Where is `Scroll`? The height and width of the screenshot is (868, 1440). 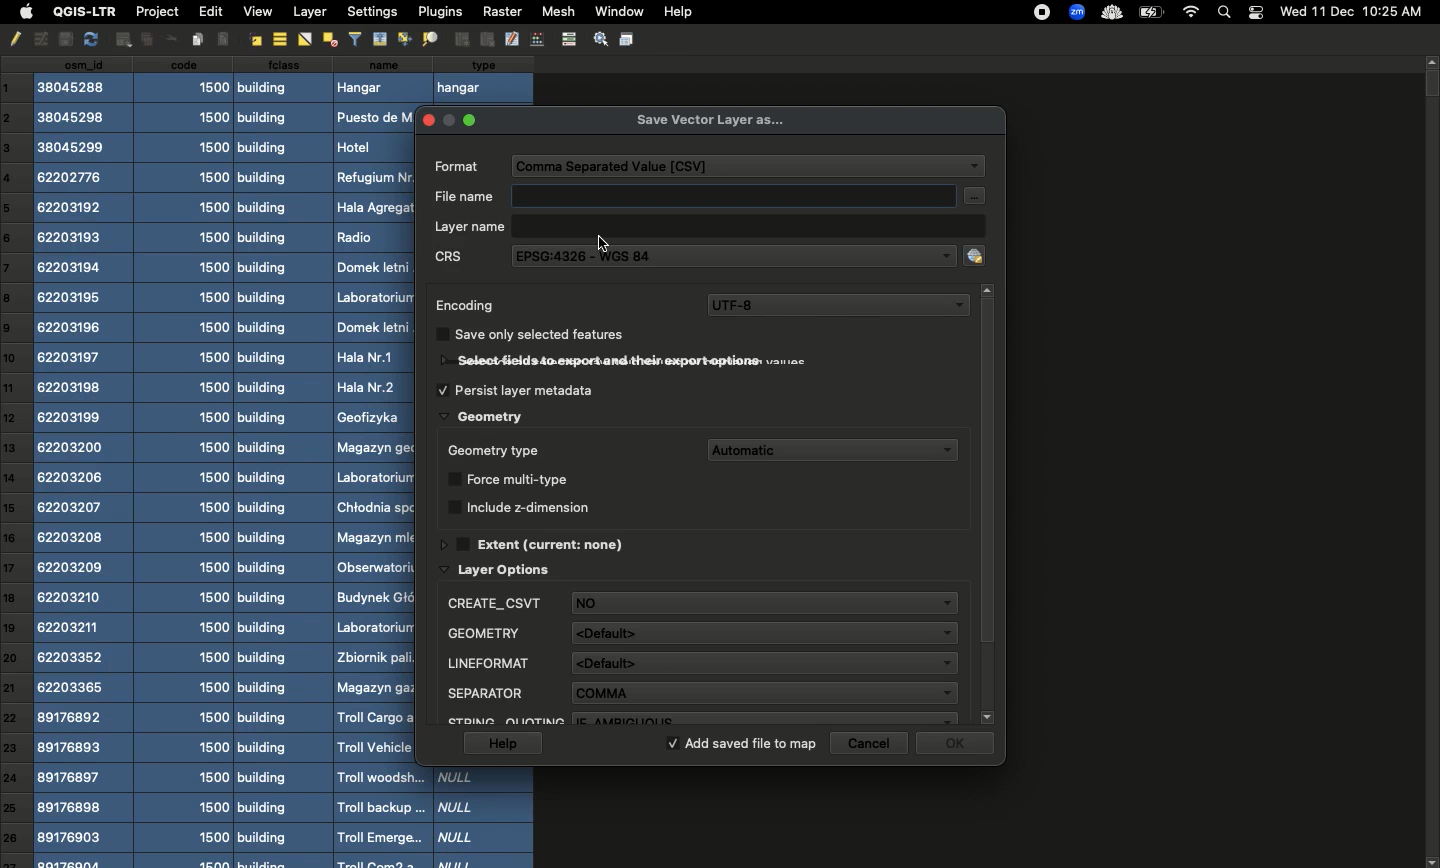
Scroll is located at coordinates (988, 502).